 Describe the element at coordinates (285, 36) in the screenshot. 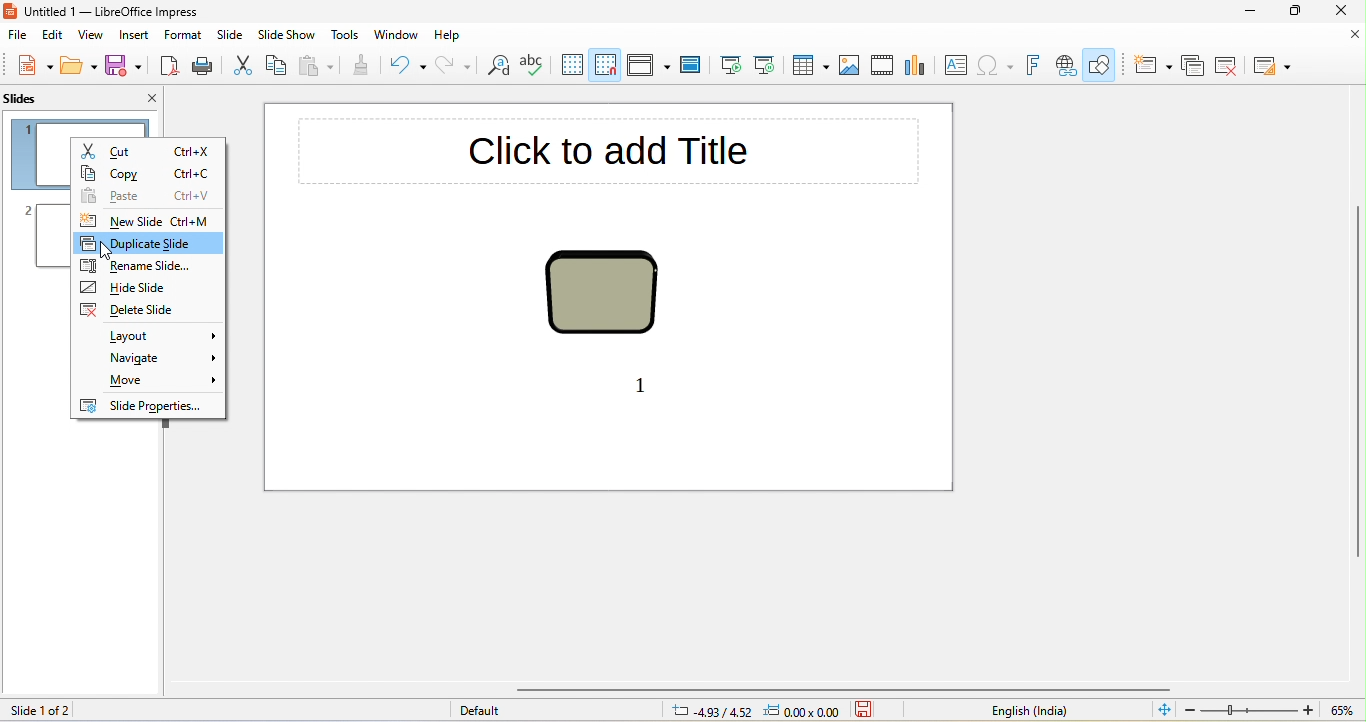

I see `slide show` at that location.